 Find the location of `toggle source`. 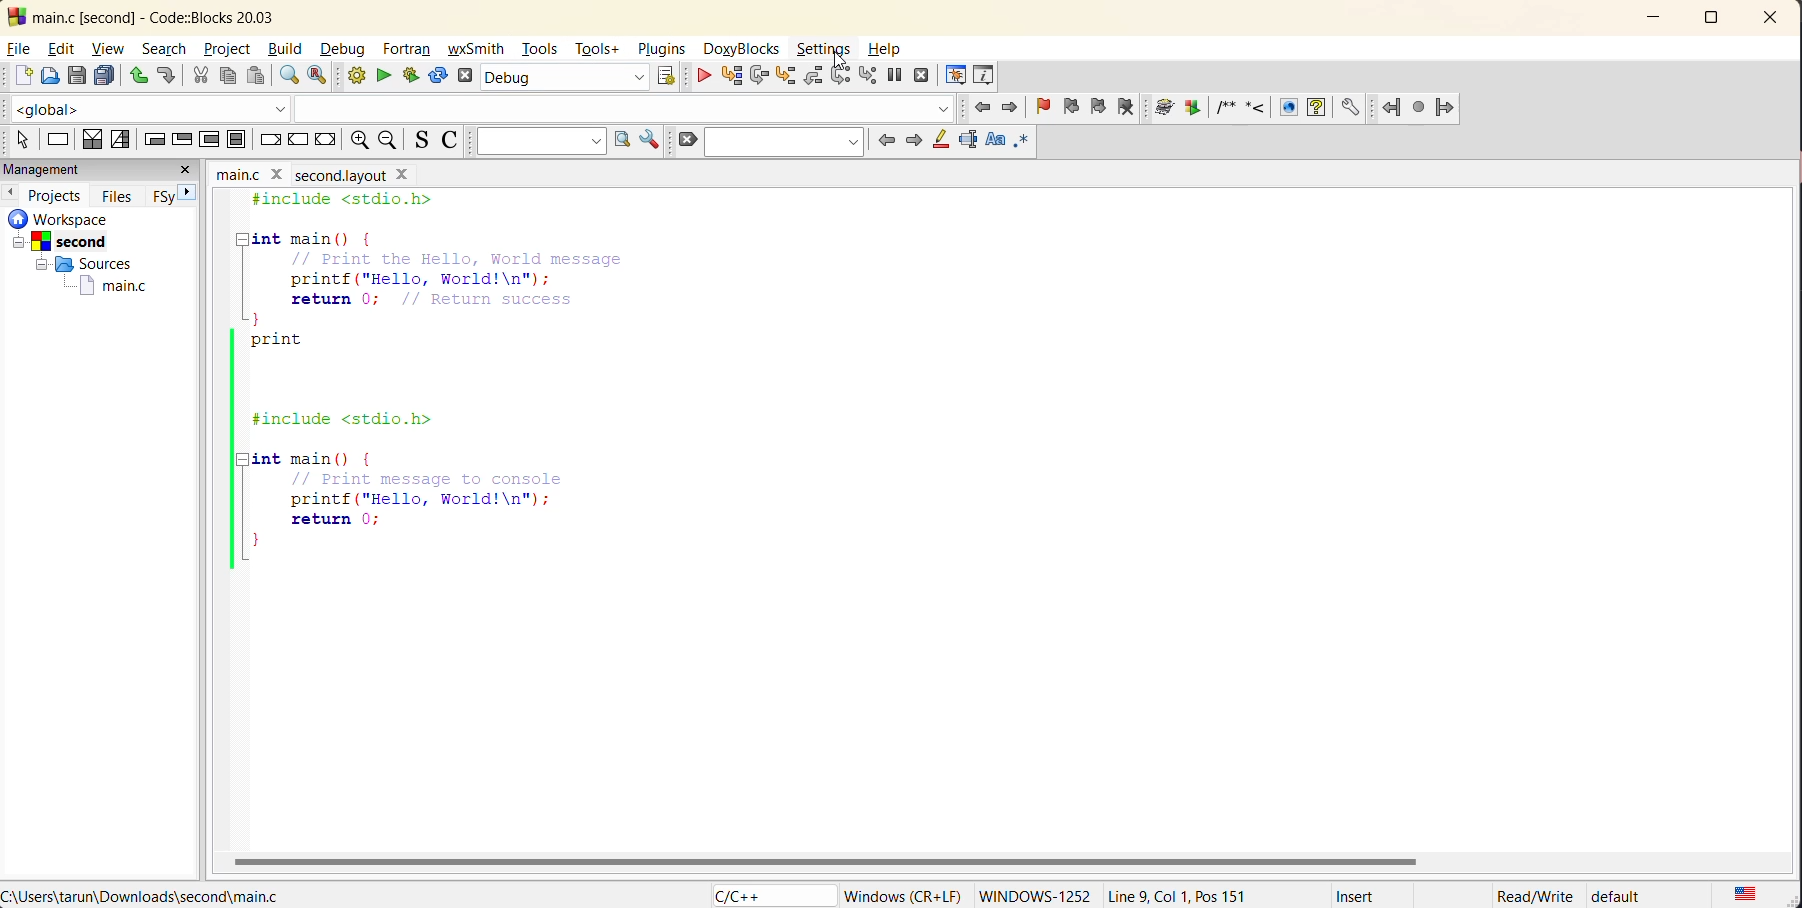

toggle source is located at coordinates (425, 143).